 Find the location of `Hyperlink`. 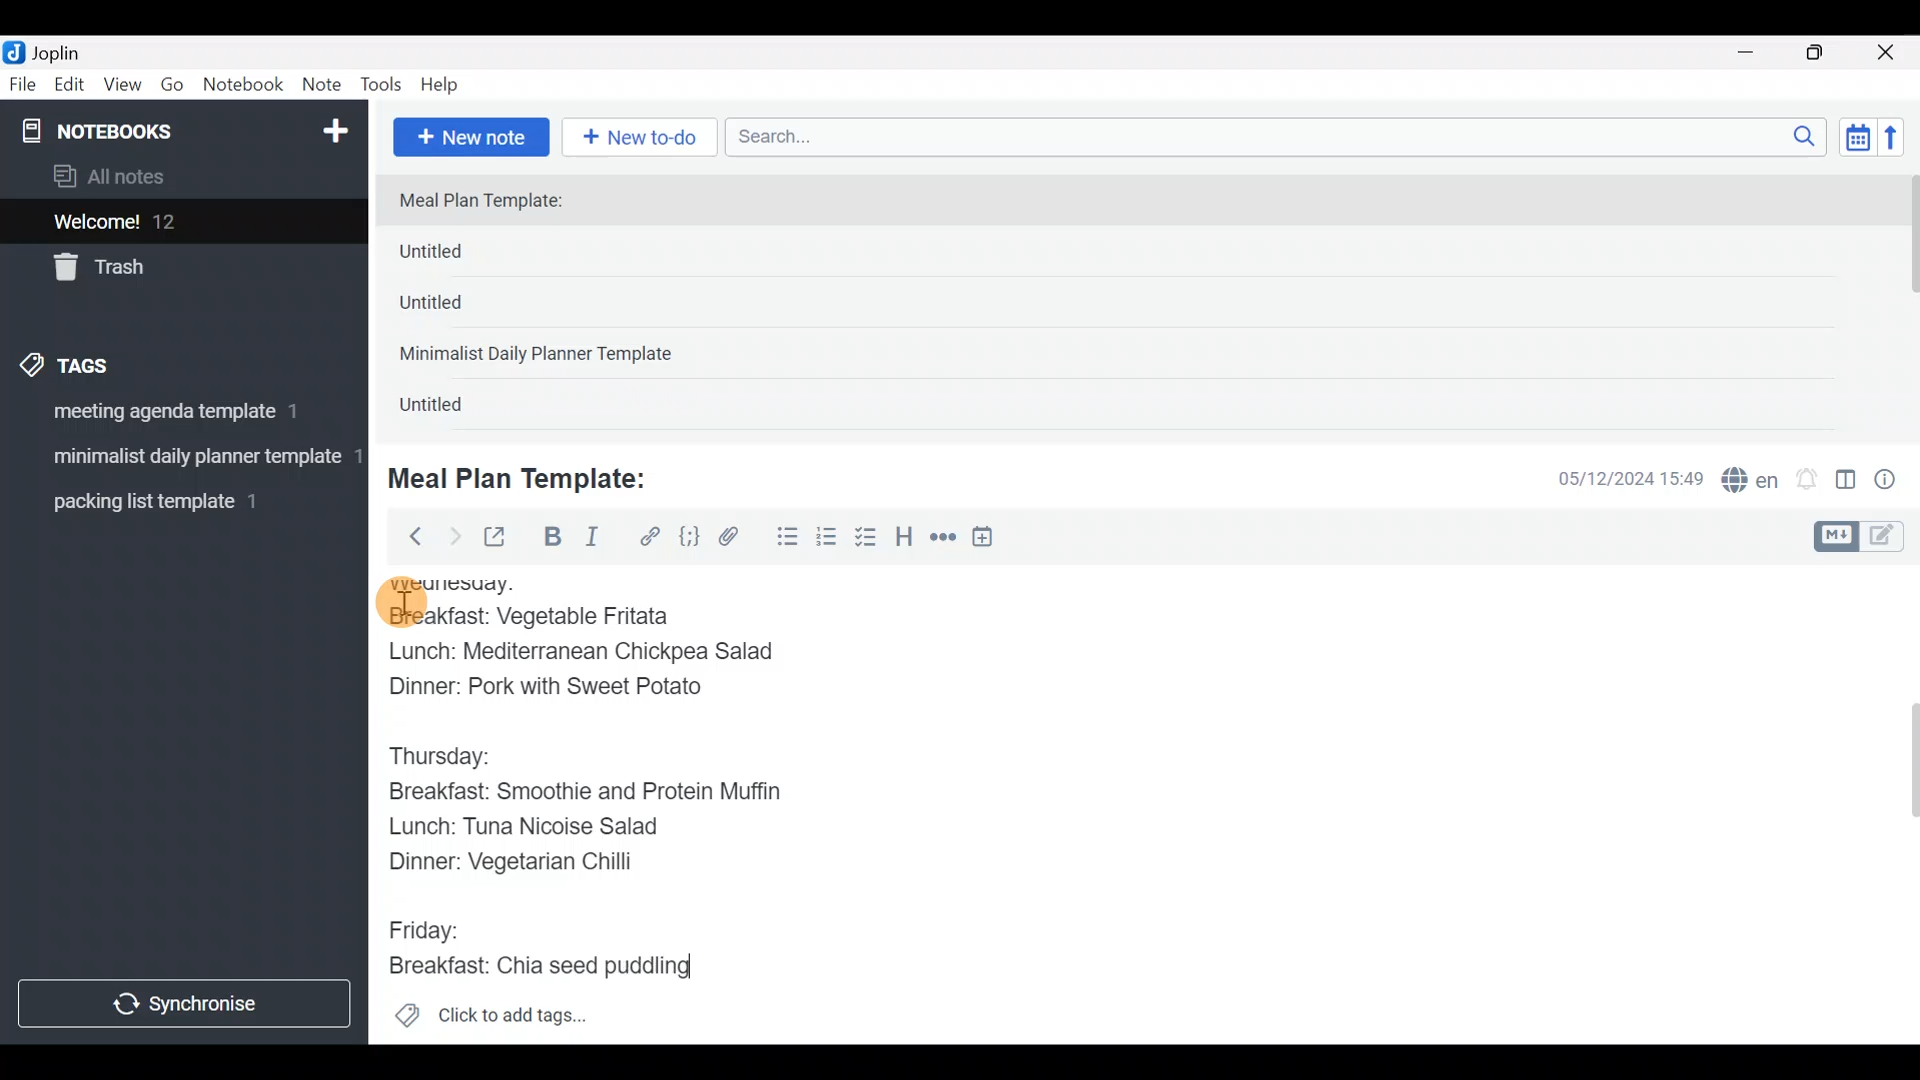

Hyperlink is located at coordinates (650, 537).